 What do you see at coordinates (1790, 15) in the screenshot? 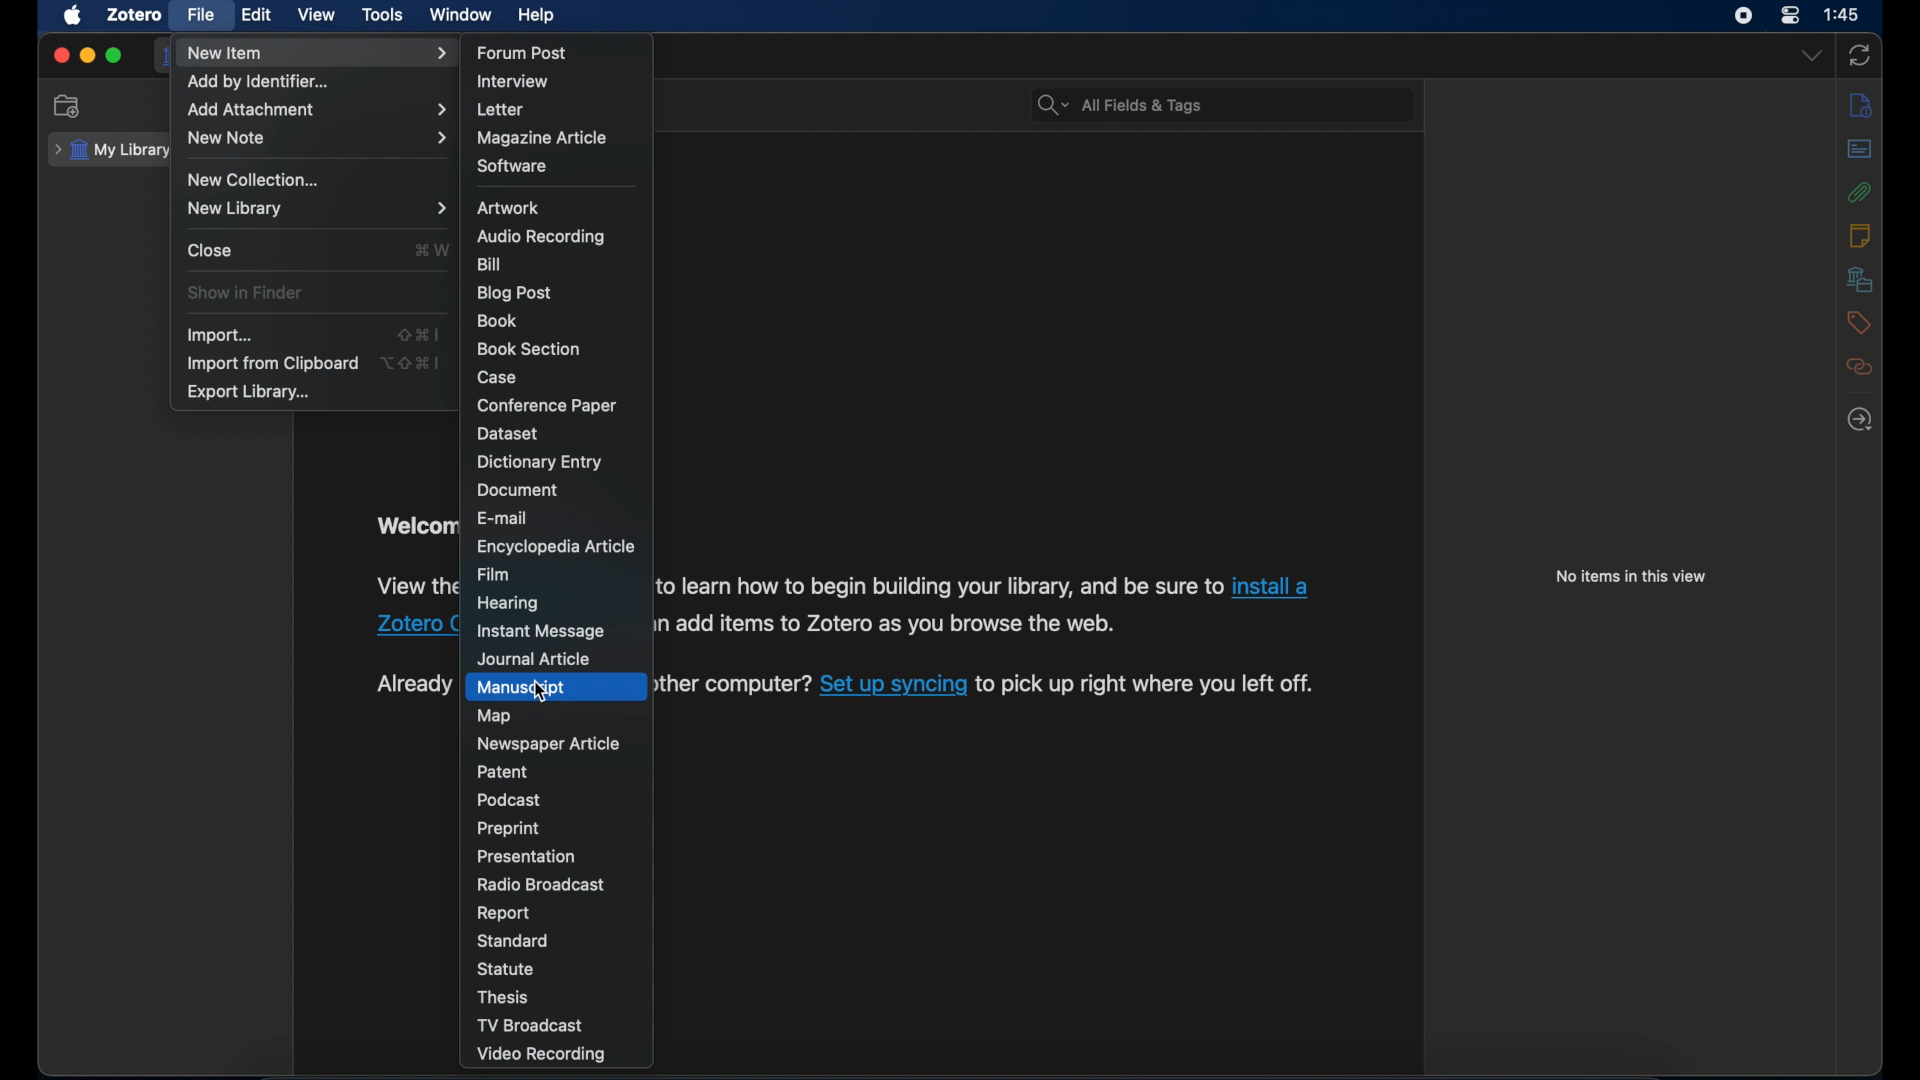
I see `control center` at bounding box center [1790, 15].